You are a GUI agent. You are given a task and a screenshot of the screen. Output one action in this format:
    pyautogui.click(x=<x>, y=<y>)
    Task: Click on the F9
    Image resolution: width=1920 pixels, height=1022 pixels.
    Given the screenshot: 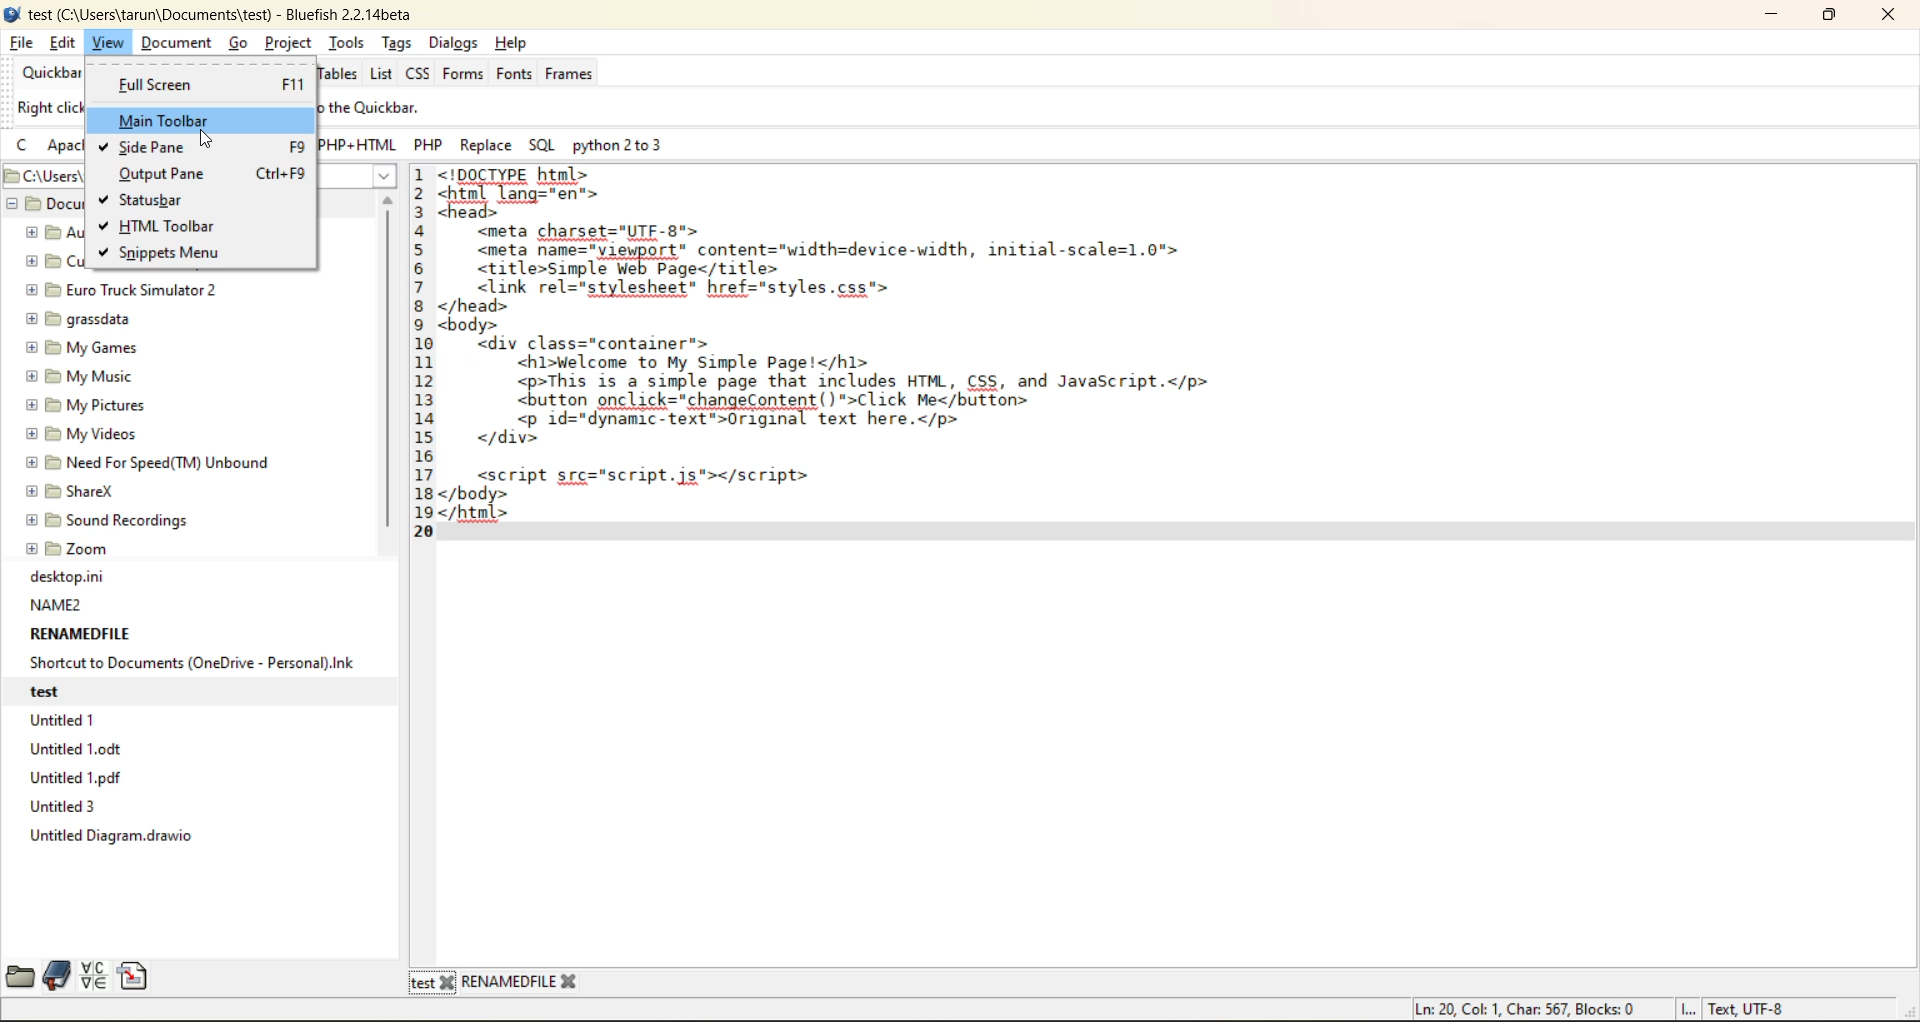 What is the action you would take?
    pyautogui.click(x=282, y=145)
    